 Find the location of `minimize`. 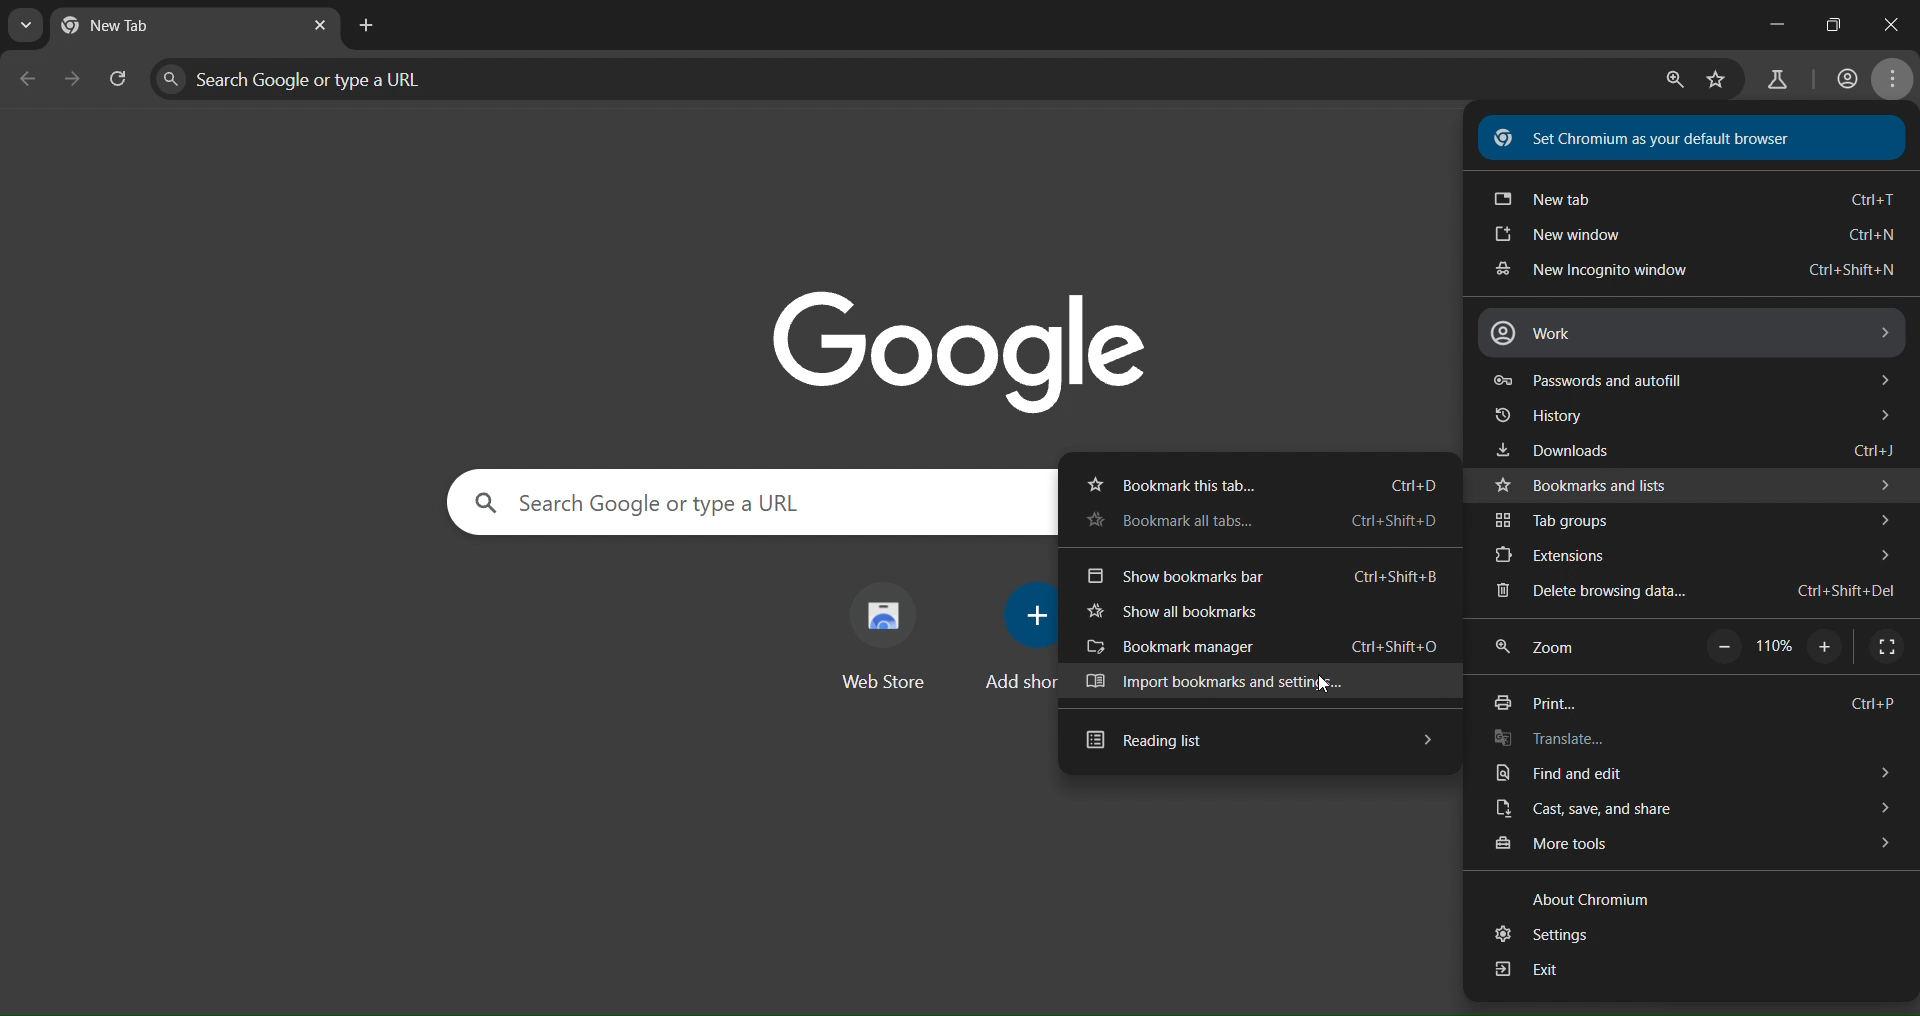

minimize is located at coordinates (1757, 28).